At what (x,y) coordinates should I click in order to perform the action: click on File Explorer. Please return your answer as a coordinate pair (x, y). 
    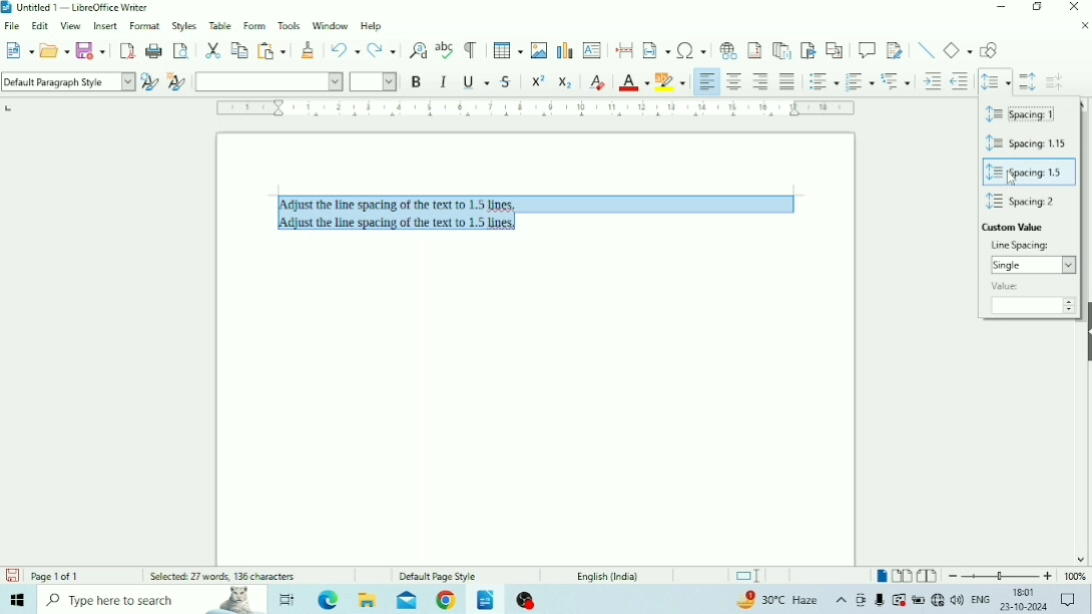
    Looking at the image, I should click on (367, 599).